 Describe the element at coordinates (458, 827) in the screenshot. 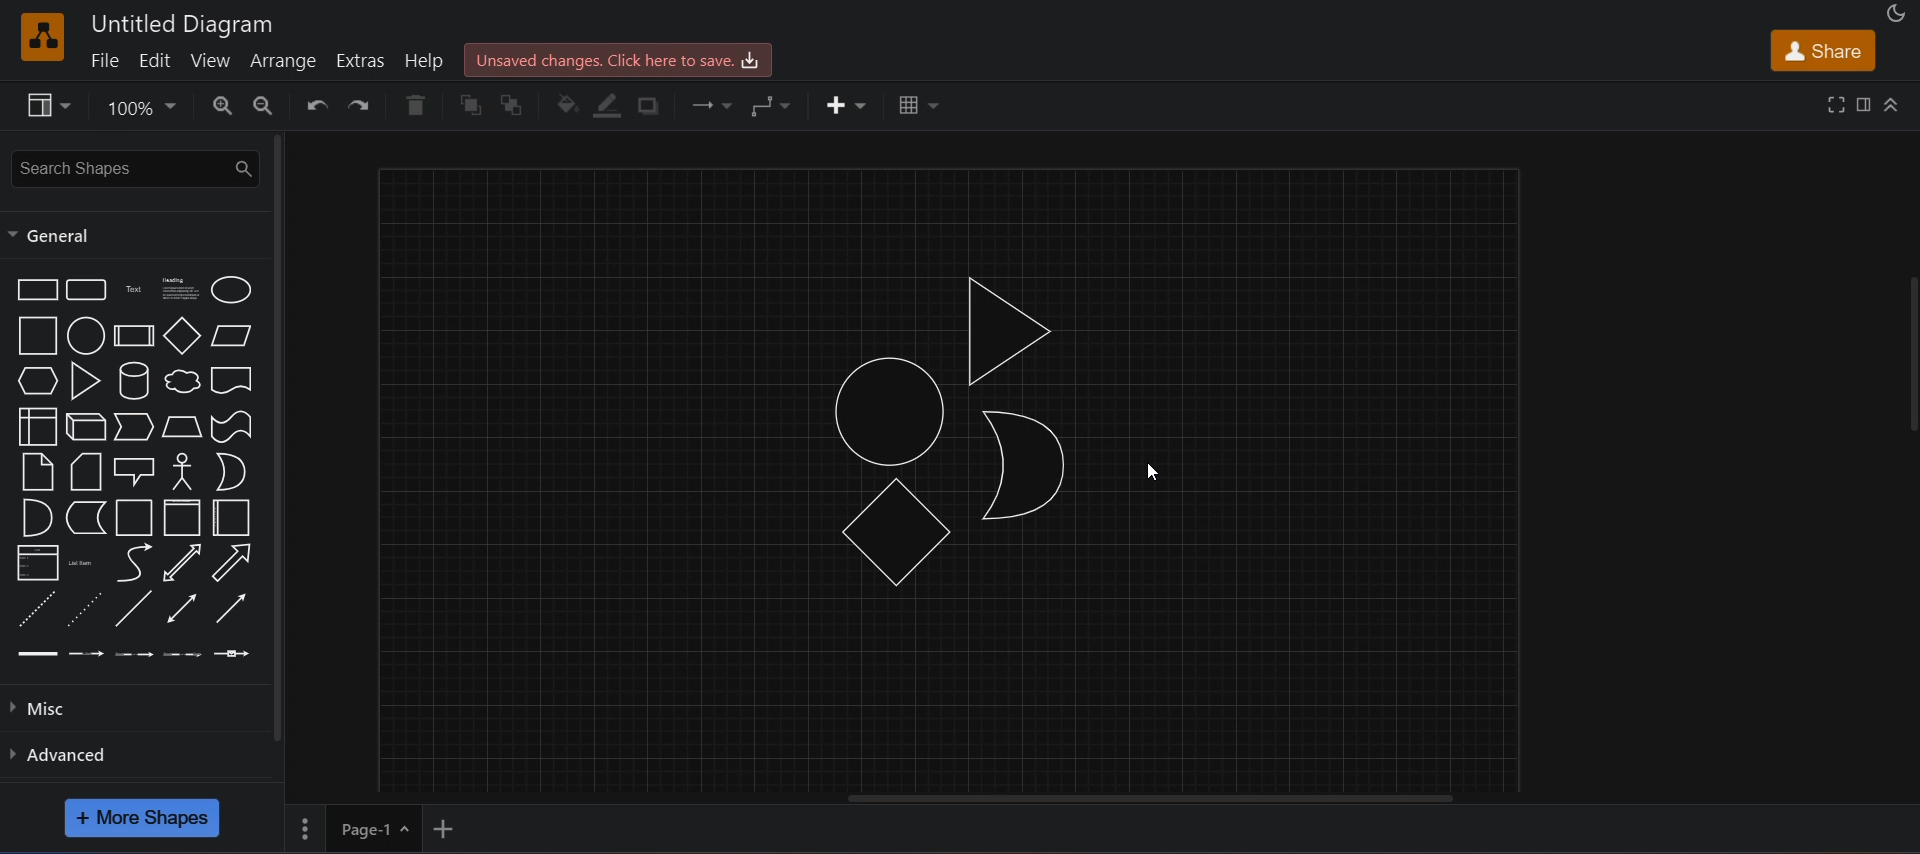

I see `add new page` at that location.